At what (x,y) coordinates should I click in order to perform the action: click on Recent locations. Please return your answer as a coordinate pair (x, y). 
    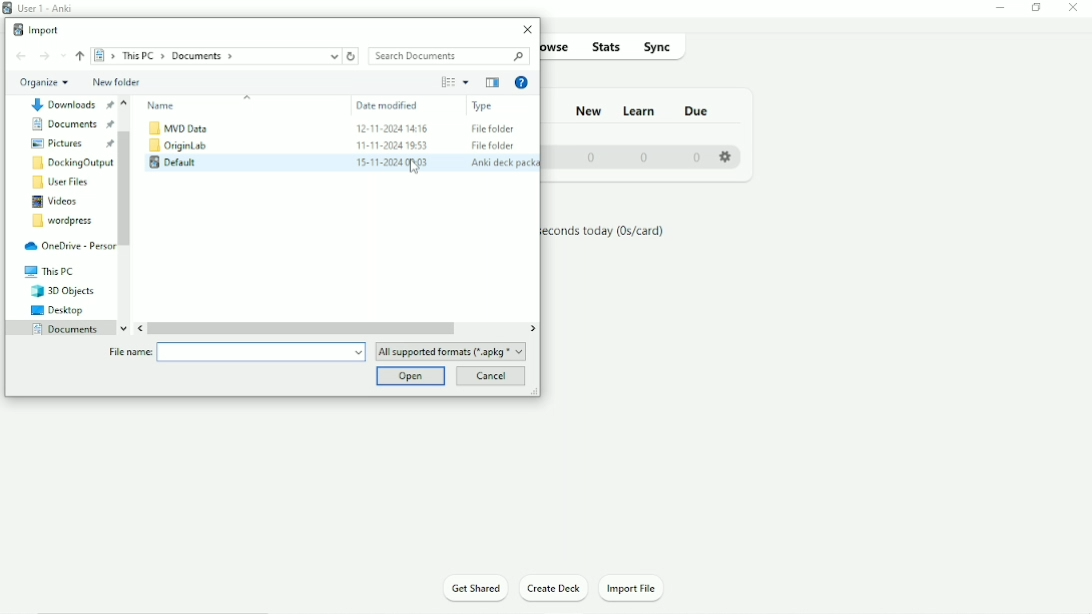
    Looking at the image, I should click on (65, 55).